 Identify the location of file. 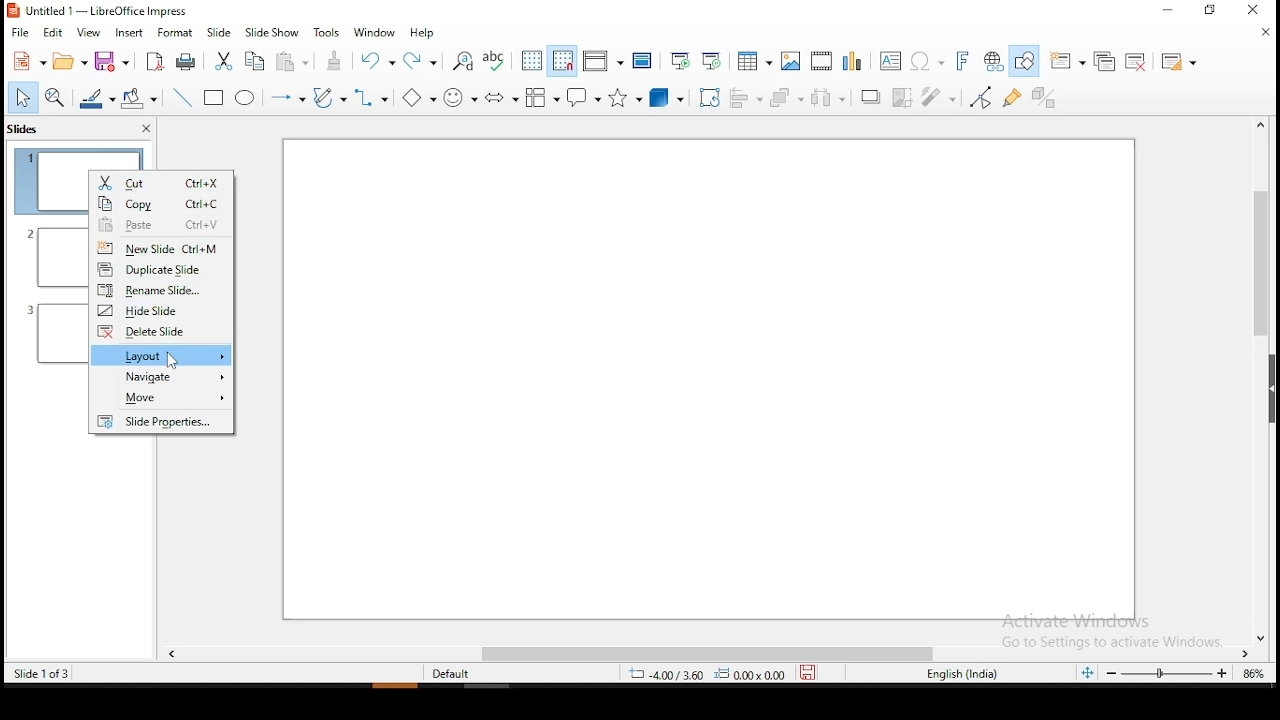
(22, 35).